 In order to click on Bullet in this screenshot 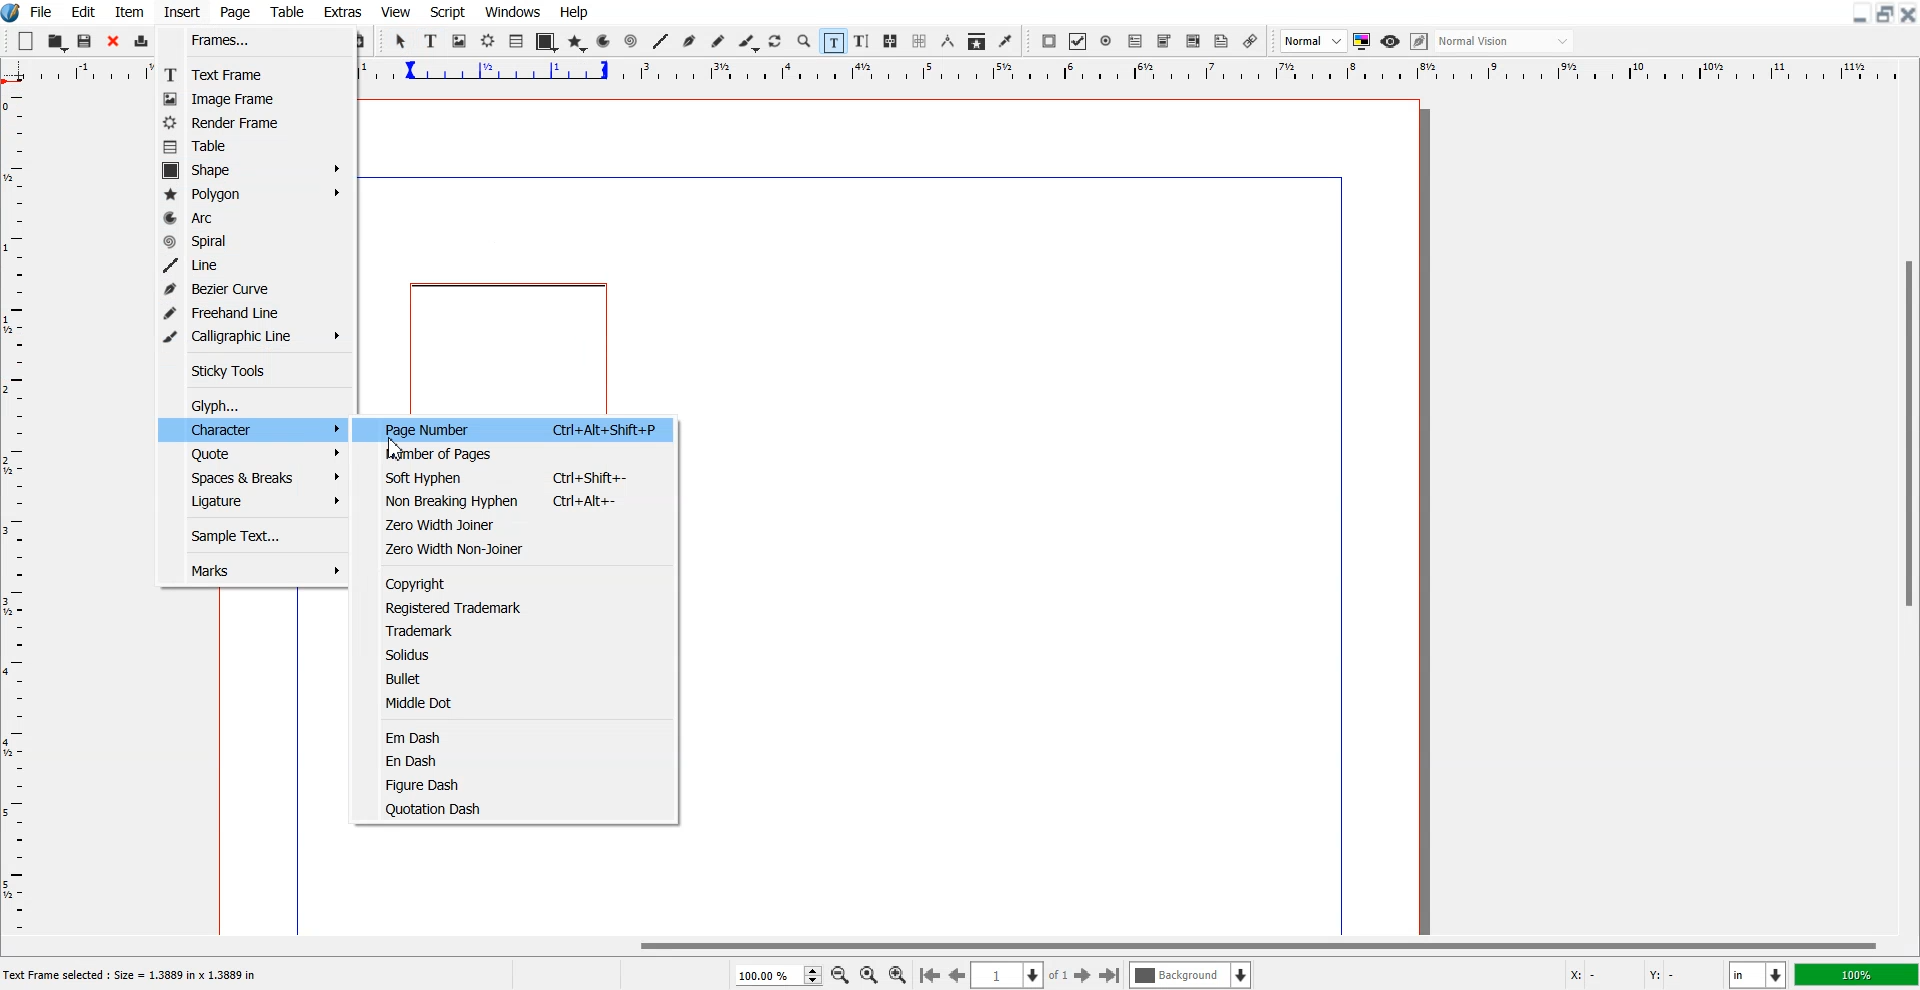, I will do `click(521, 678)`.